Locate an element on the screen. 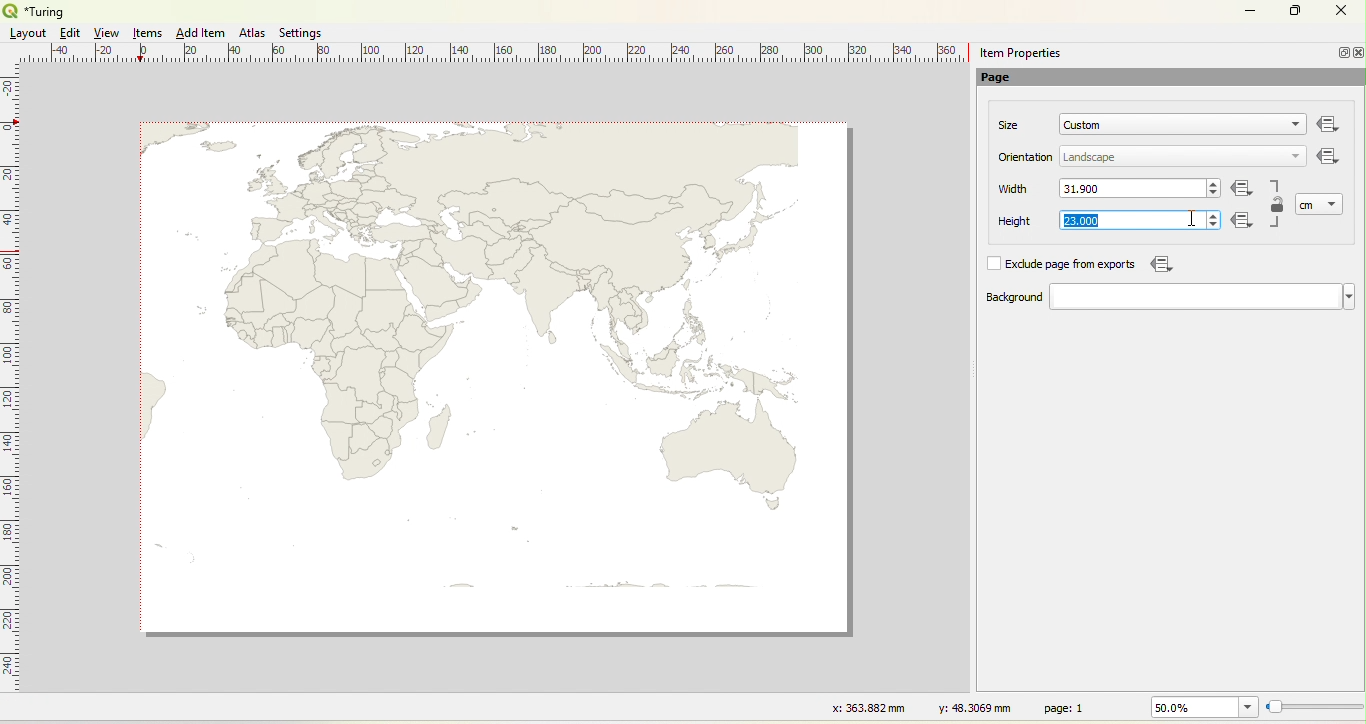 This screenshot has width=1366, height=724.  is located at coordinates (1329, 125).